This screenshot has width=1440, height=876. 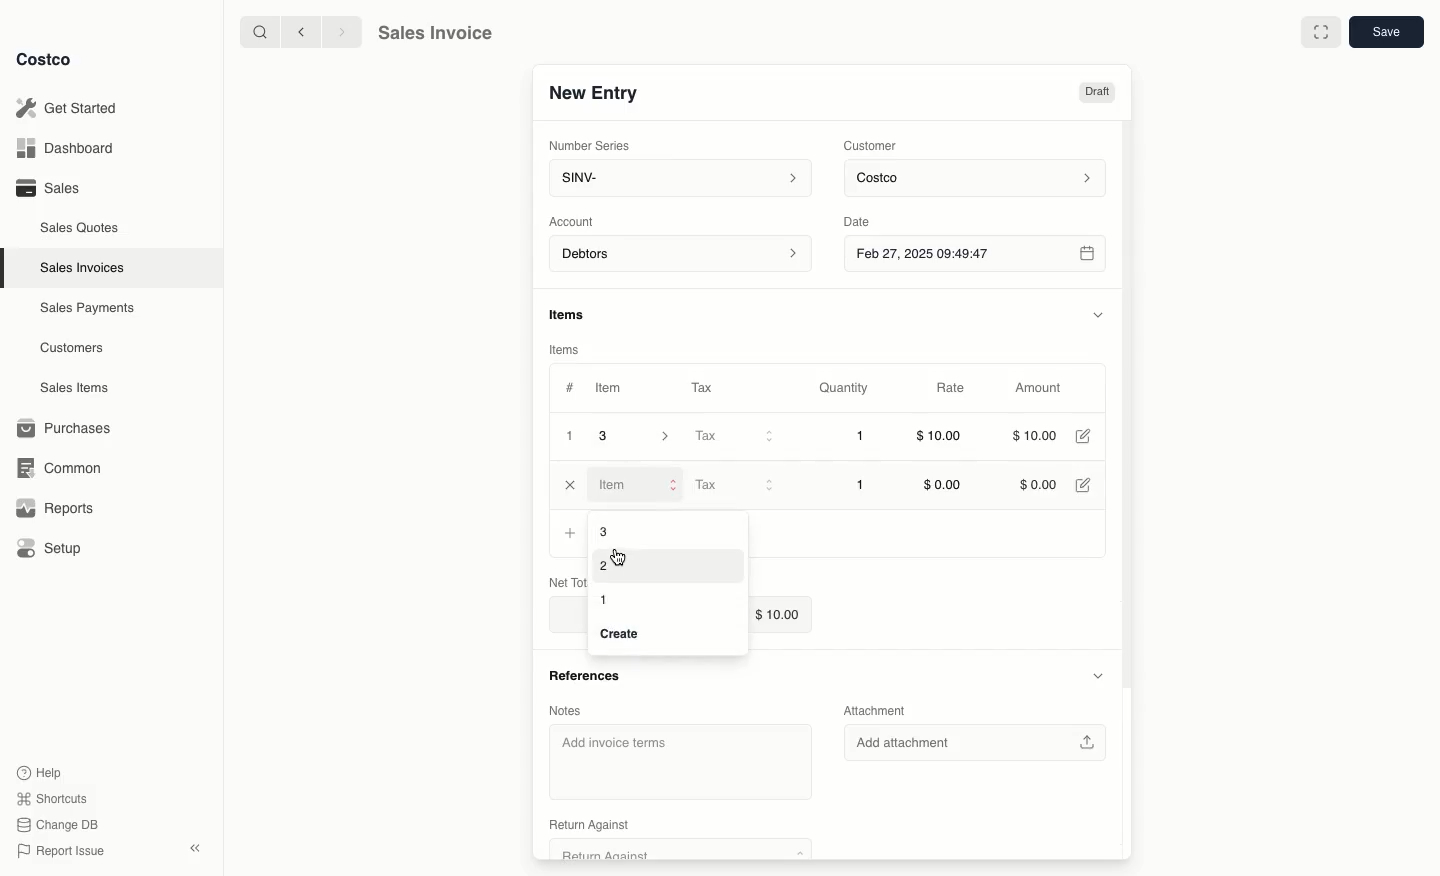 What do you see at coordinates (51, 550) in the screenshot?
I see `Setup` at bounding box center [51, 550].